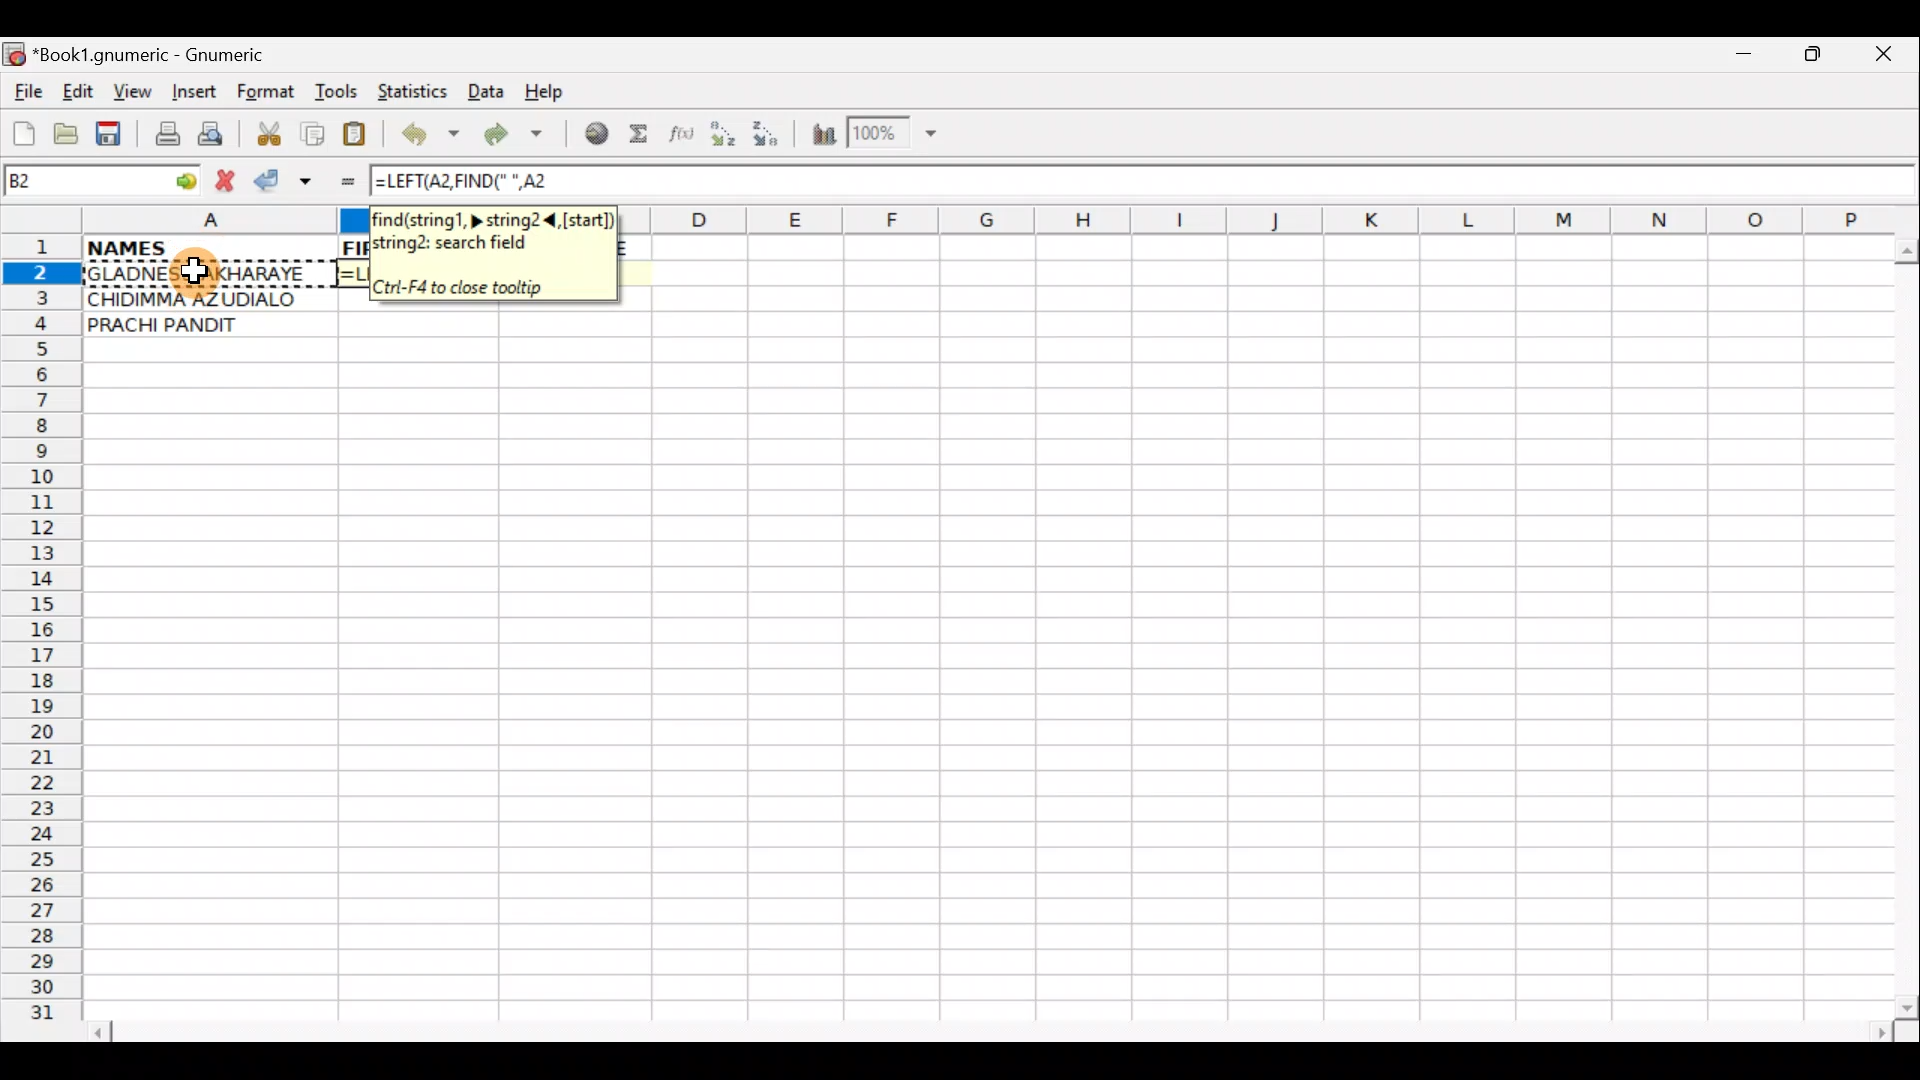  Describe the element at coordinates (685, 139) in the screenshot. I see `Edit function in the current cell` at that location.